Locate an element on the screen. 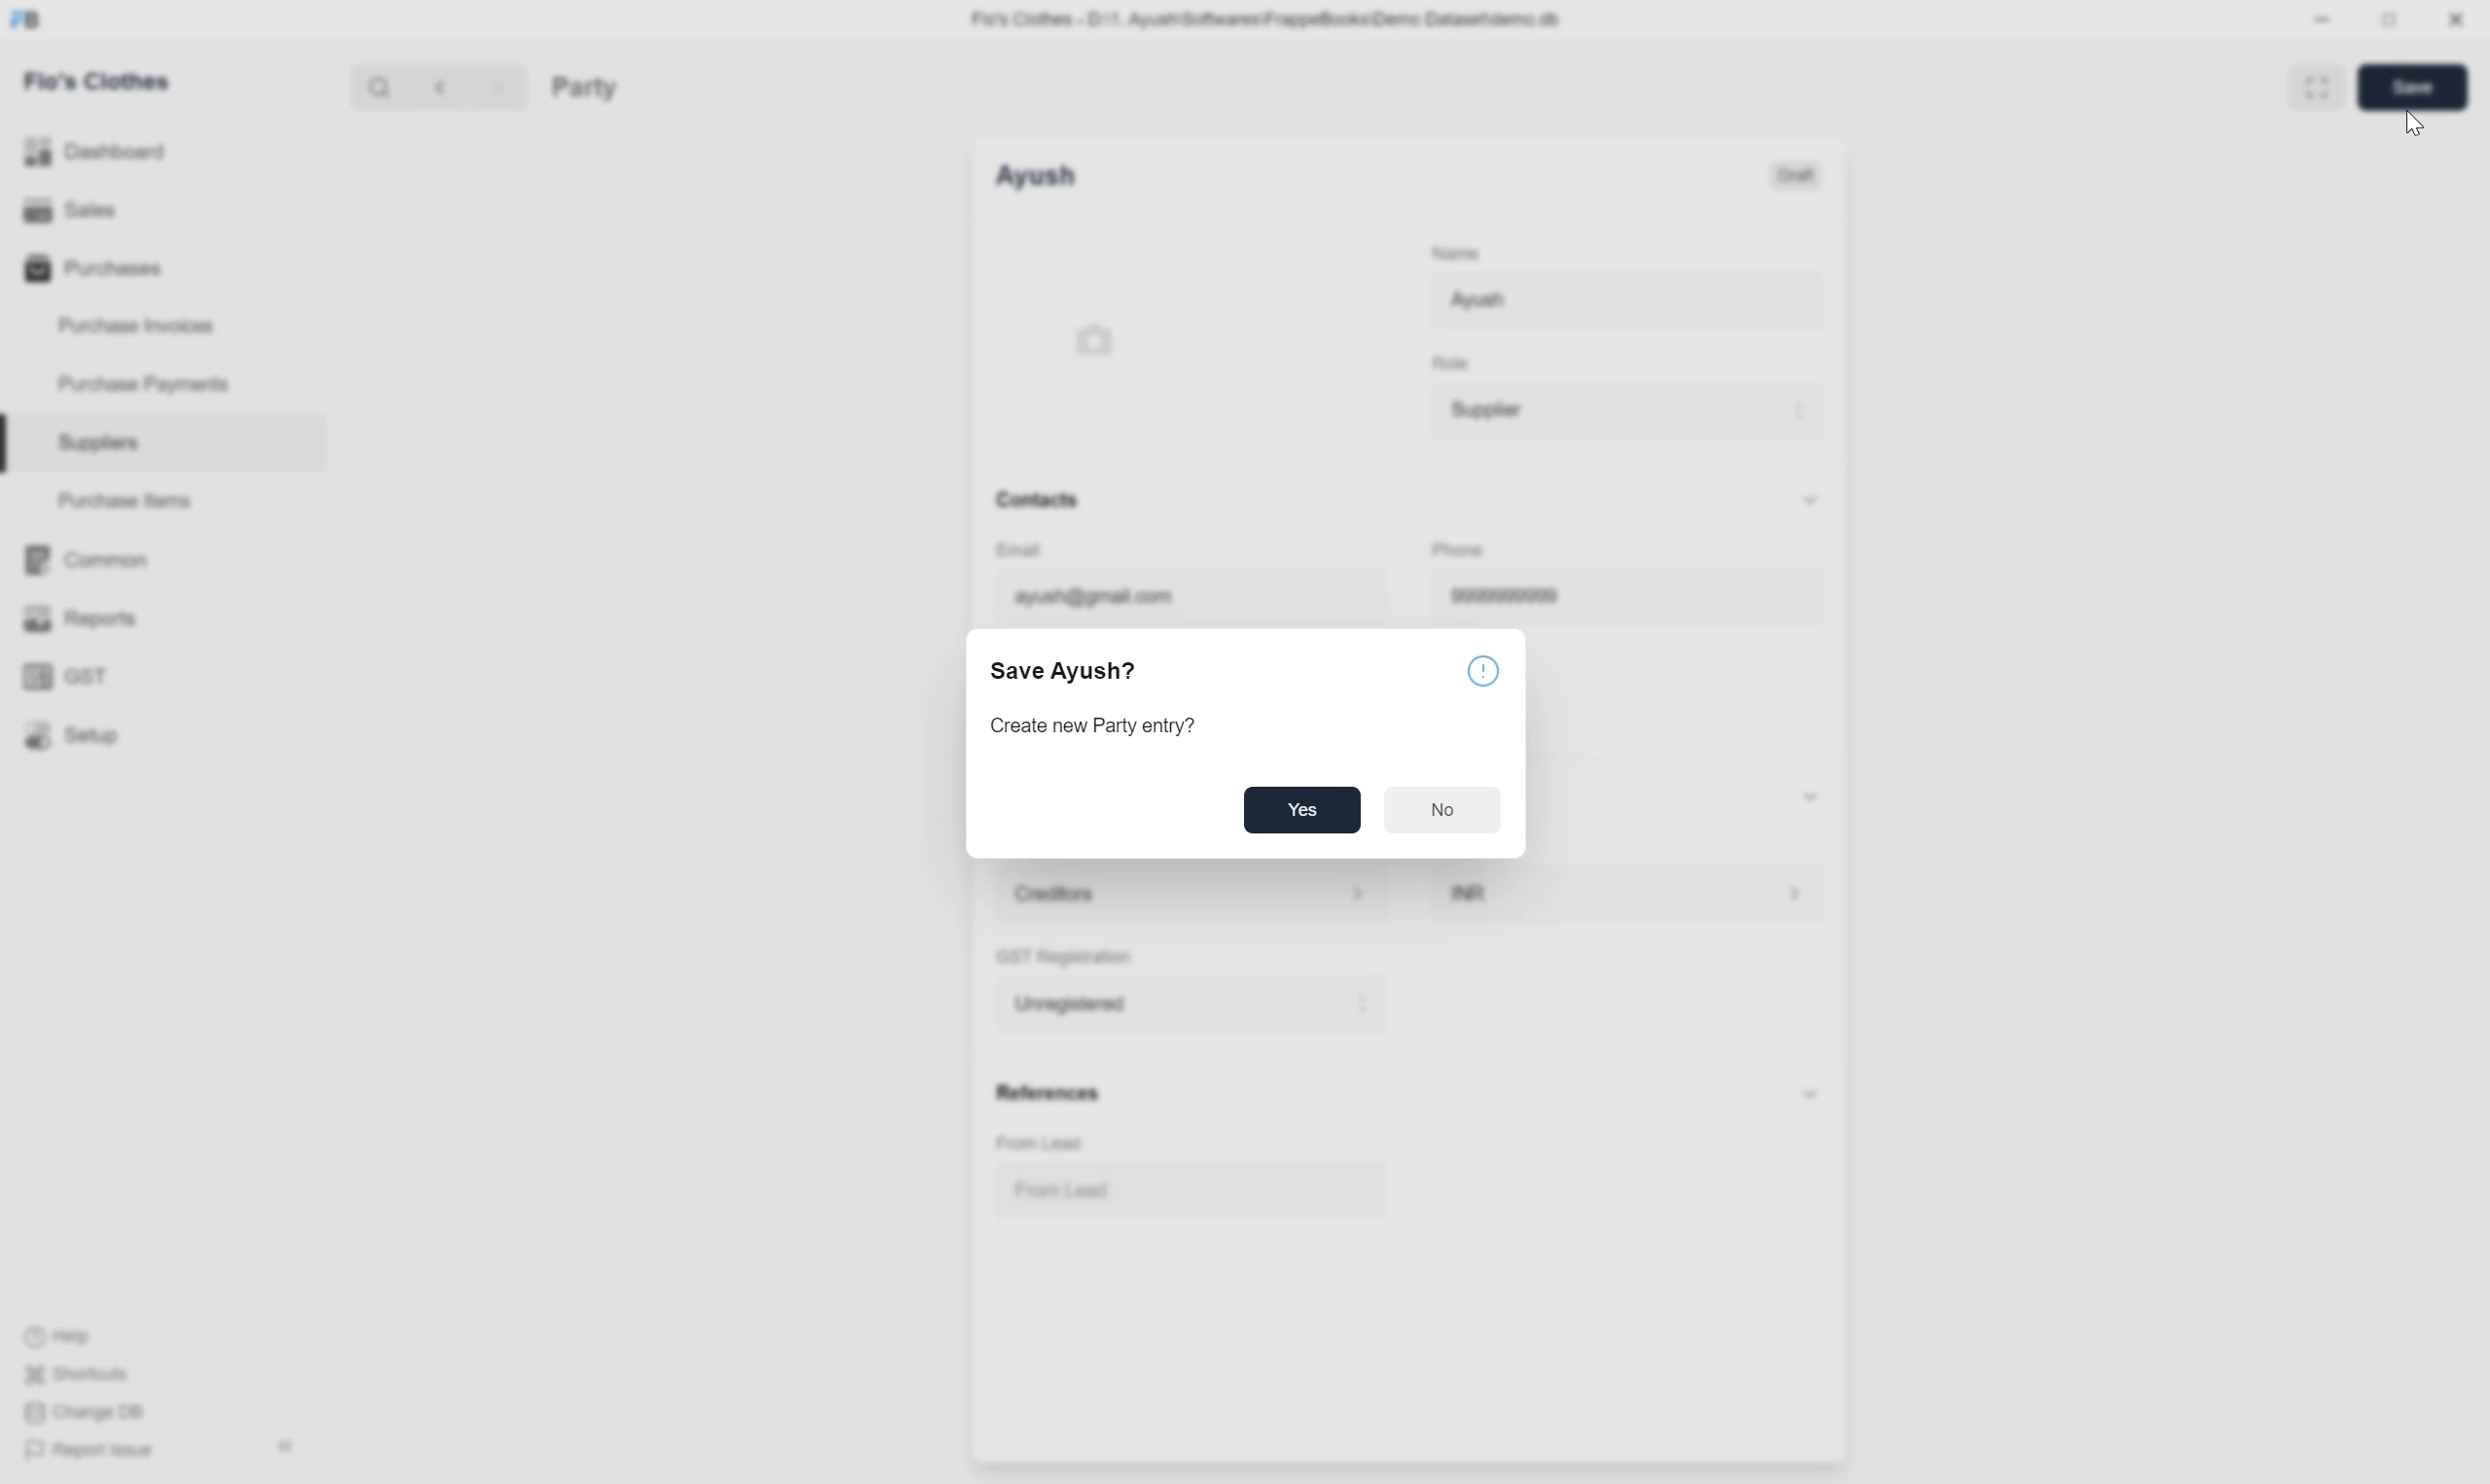  Party is located at coordinates (585, 87).